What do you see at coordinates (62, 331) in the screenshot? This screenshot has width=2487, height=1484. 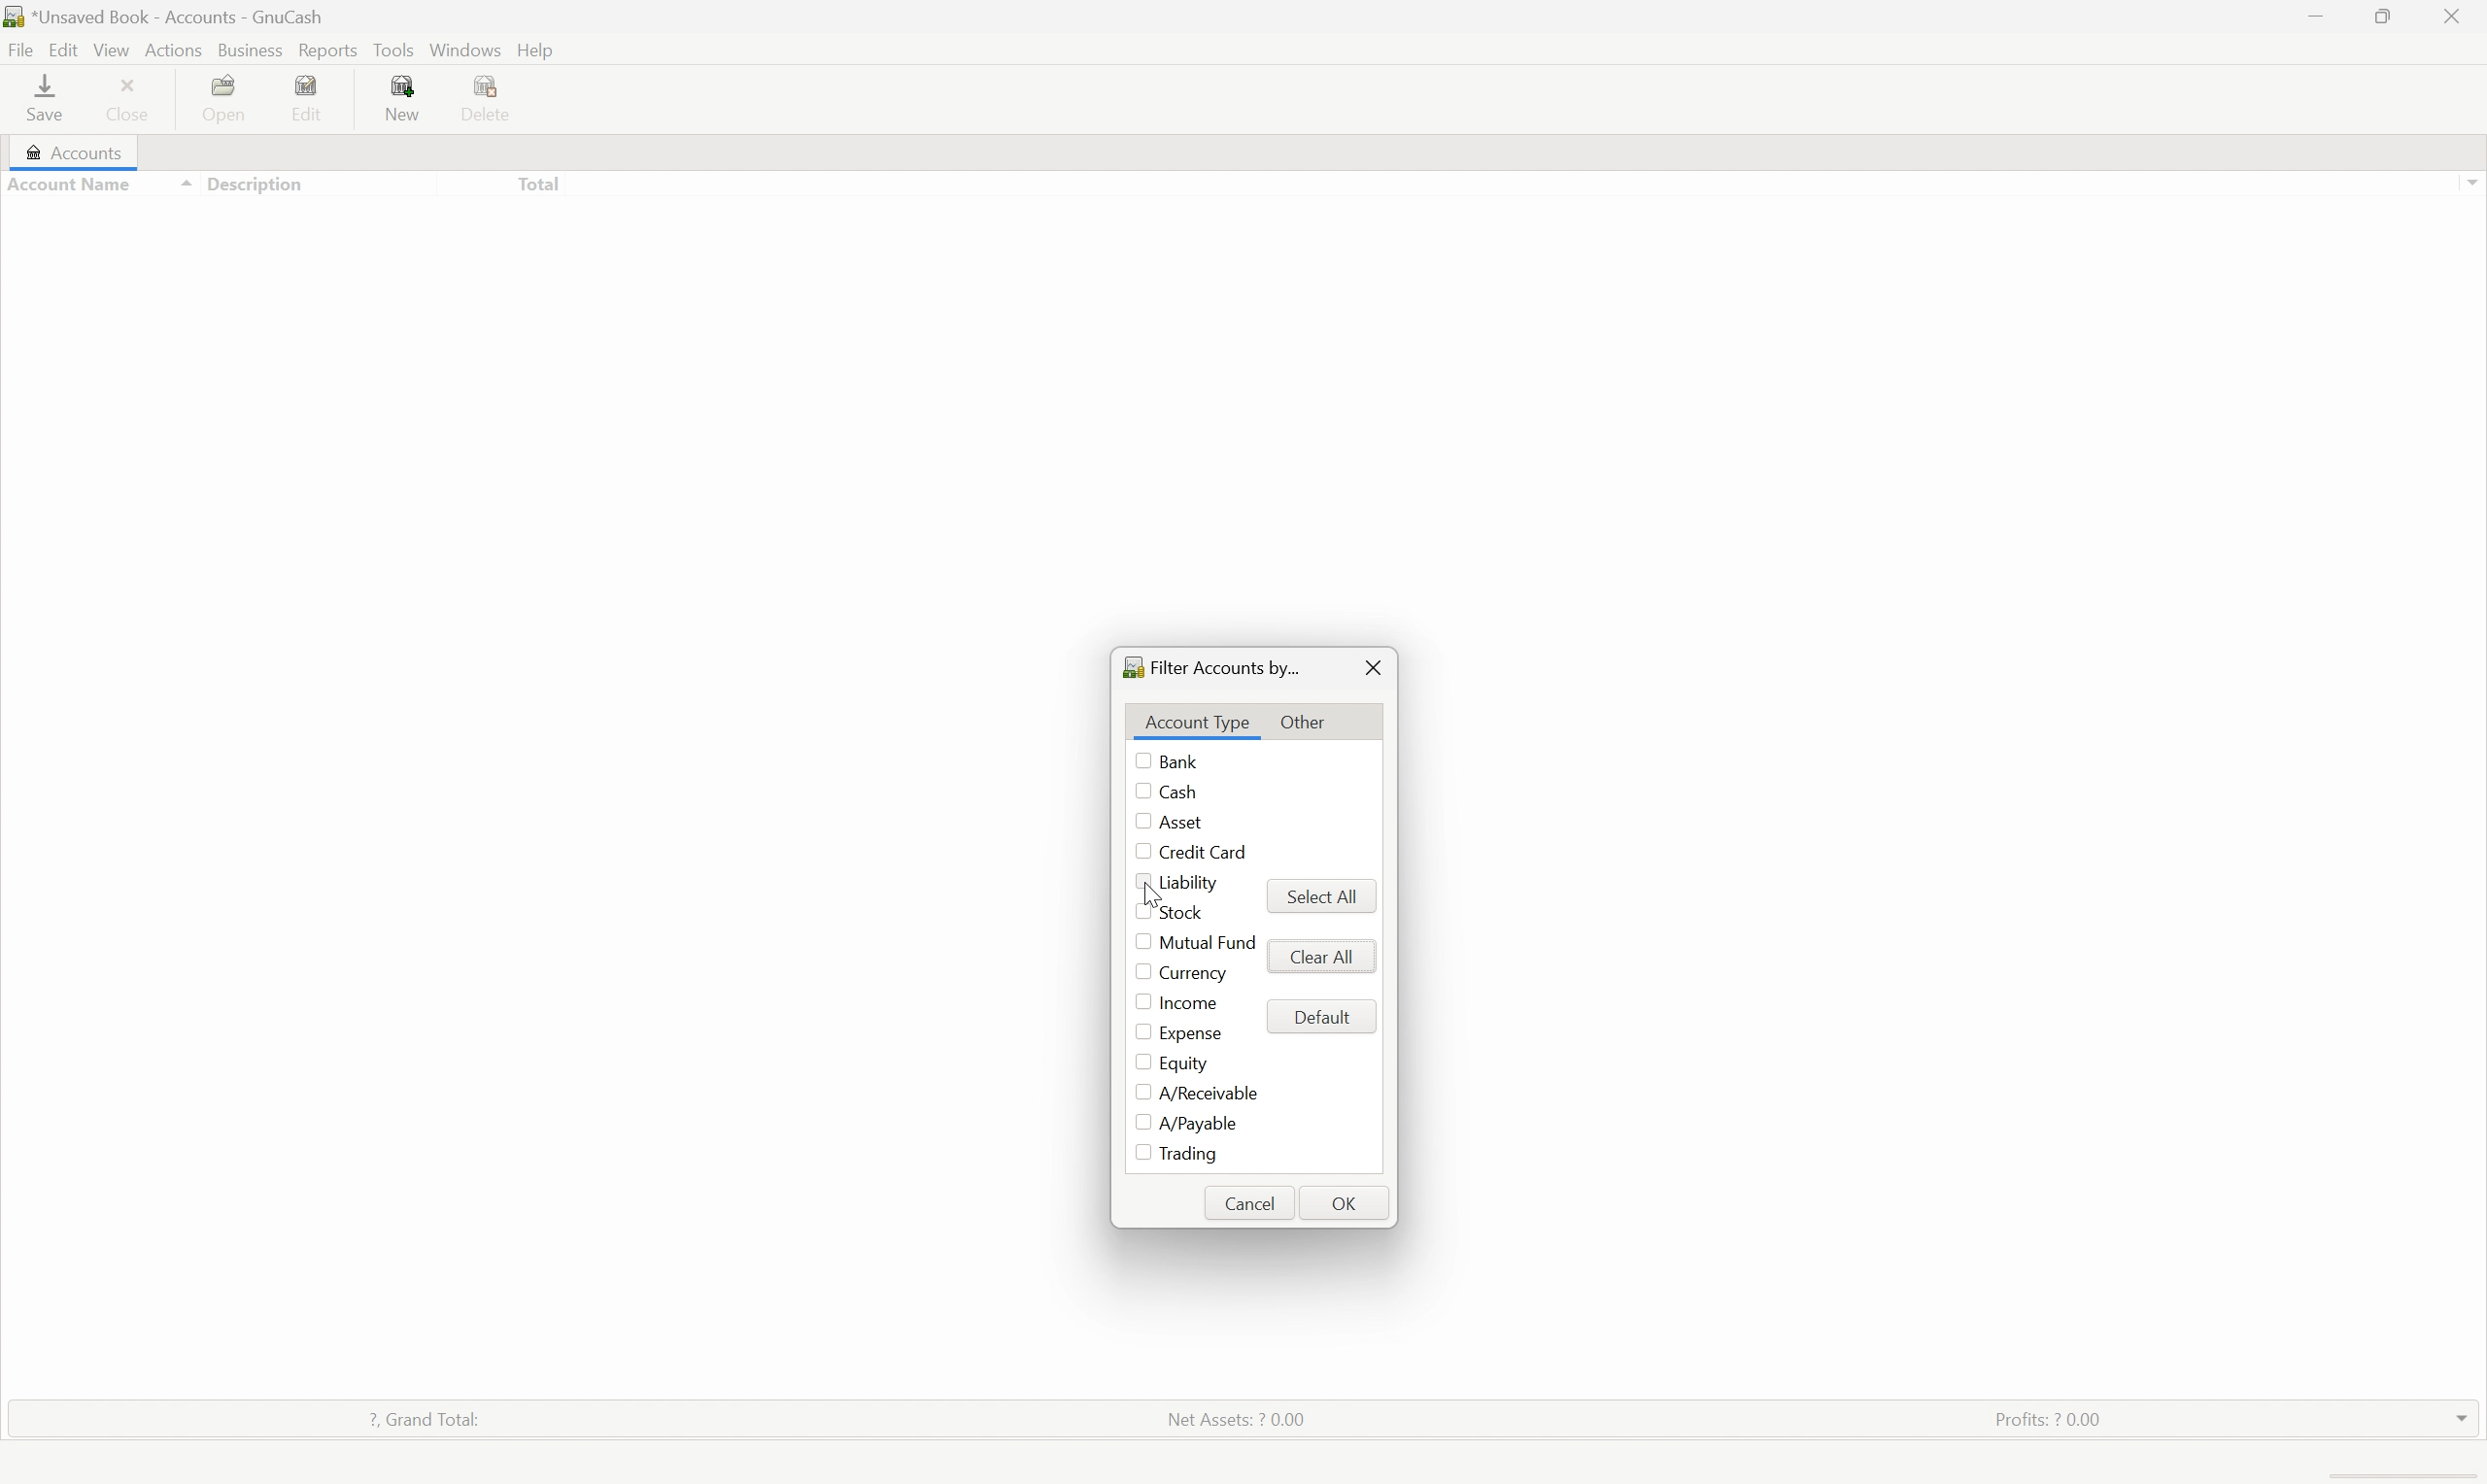 I see `Liabilities` at bounding box center [62, 331].